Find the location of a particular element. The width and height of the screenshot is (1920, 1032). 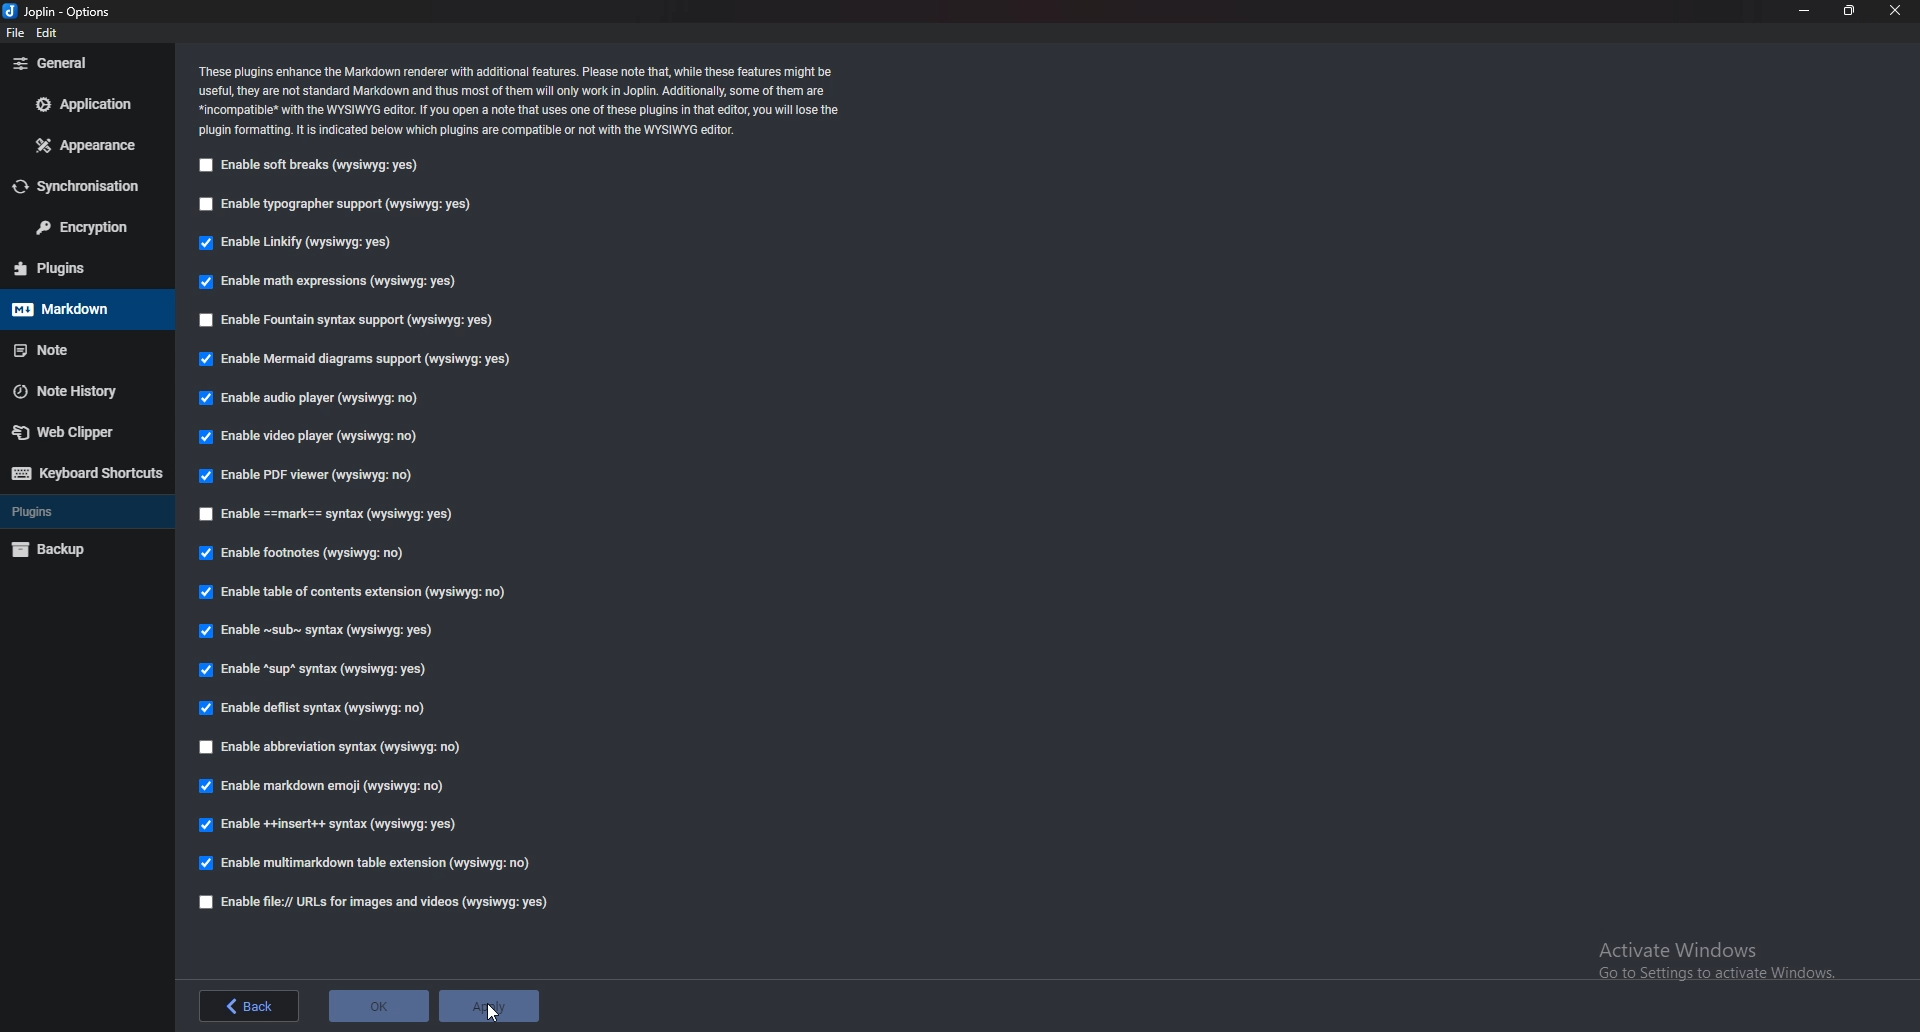

Enable mermaid diagrams is located at coordinates (357, 360).